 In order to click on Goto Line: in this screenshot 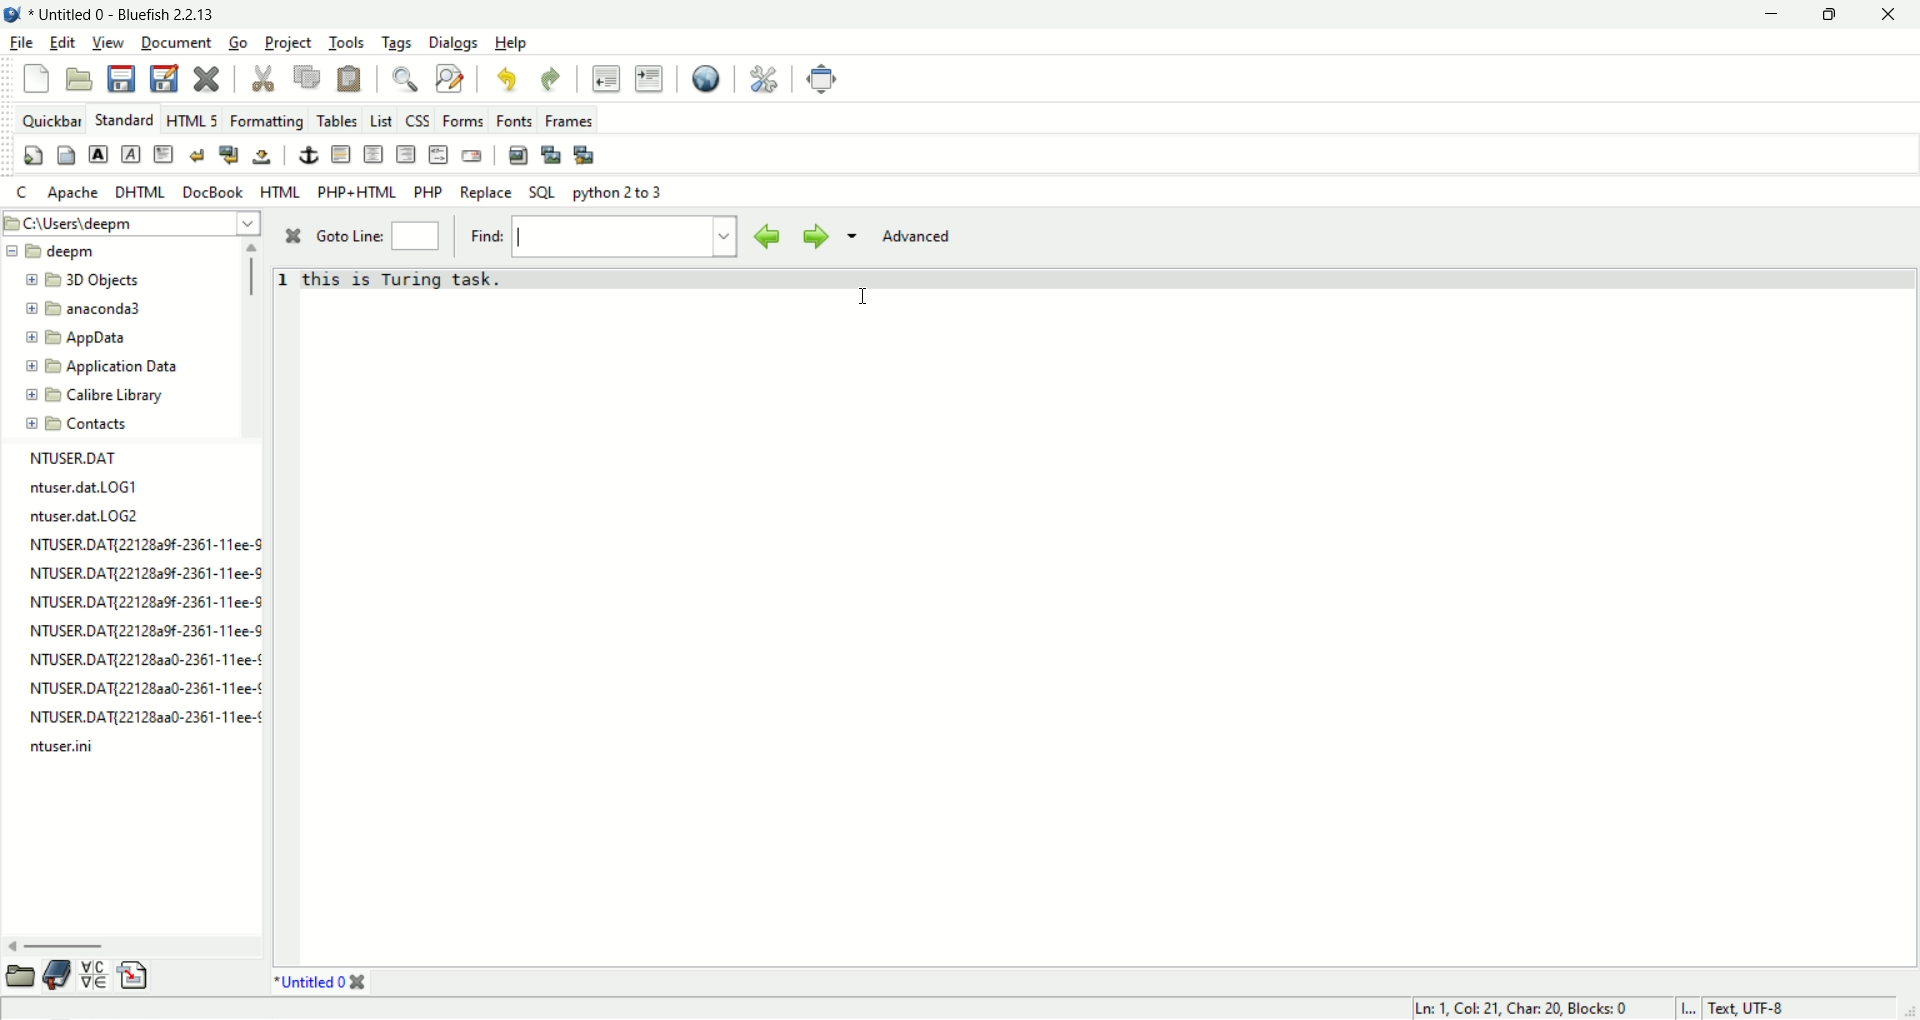, I will do `click(352, 238)`.